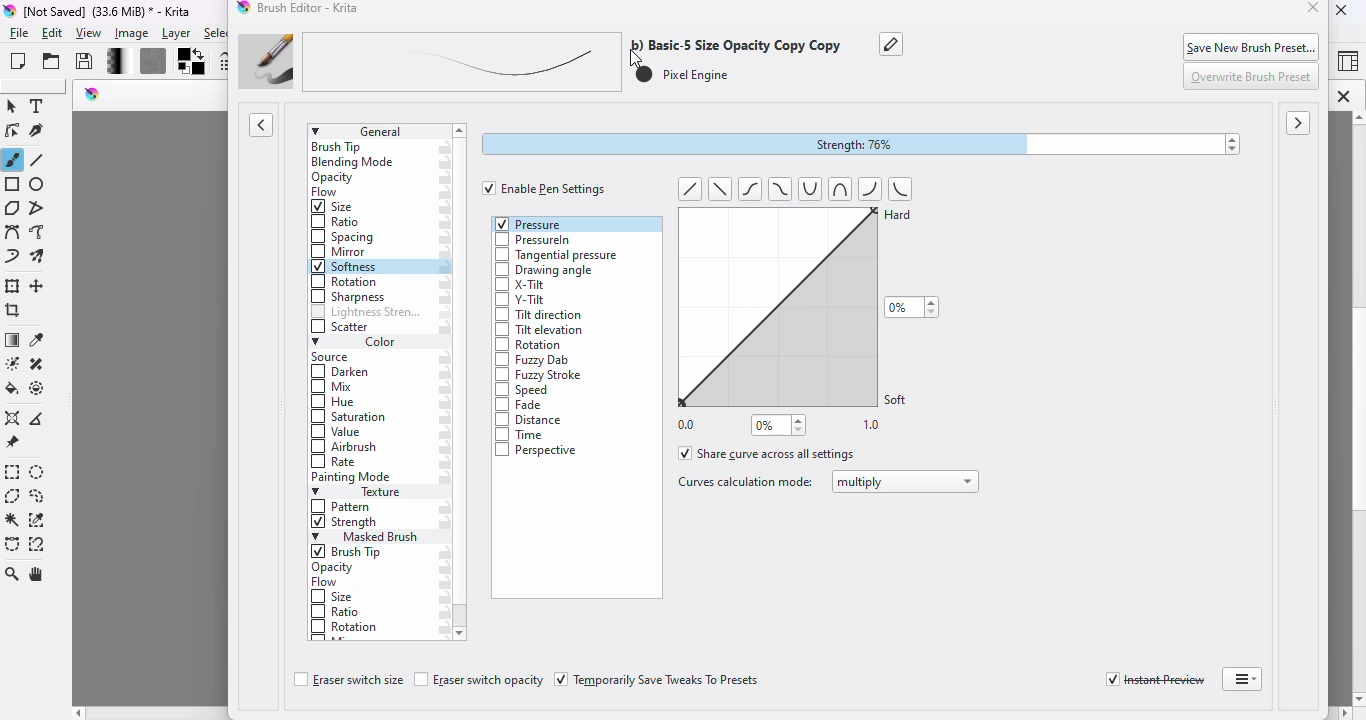 This screenshot has height=720, width=1366. What do you see at coordinates (37, 544) in the screenshot?
I see `magnetic curve selection tool` at bounding box center [37, 544].